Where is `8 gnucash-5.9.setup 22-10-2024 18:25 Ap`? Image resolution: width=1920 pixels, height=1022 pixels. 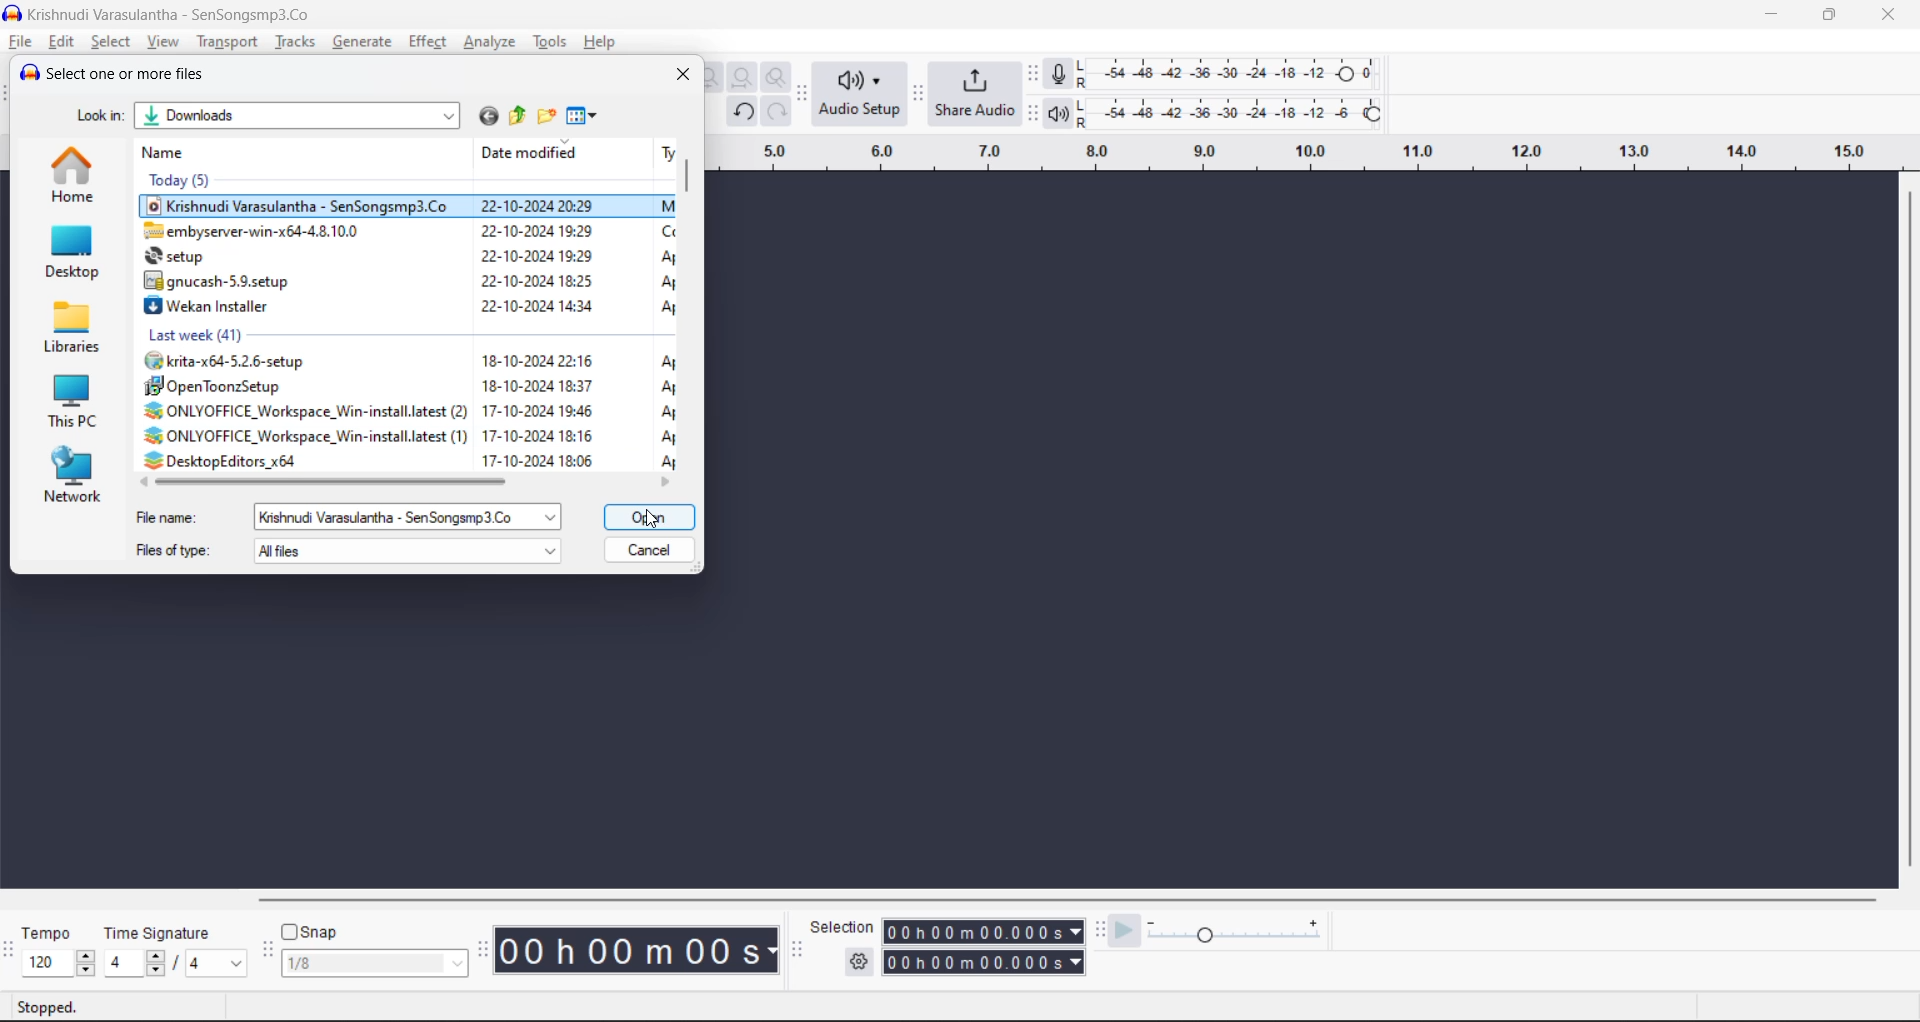
8 gnucash-5.9.setup 22-10-2024 18:25 Ap is located at coordinates (407, 280).